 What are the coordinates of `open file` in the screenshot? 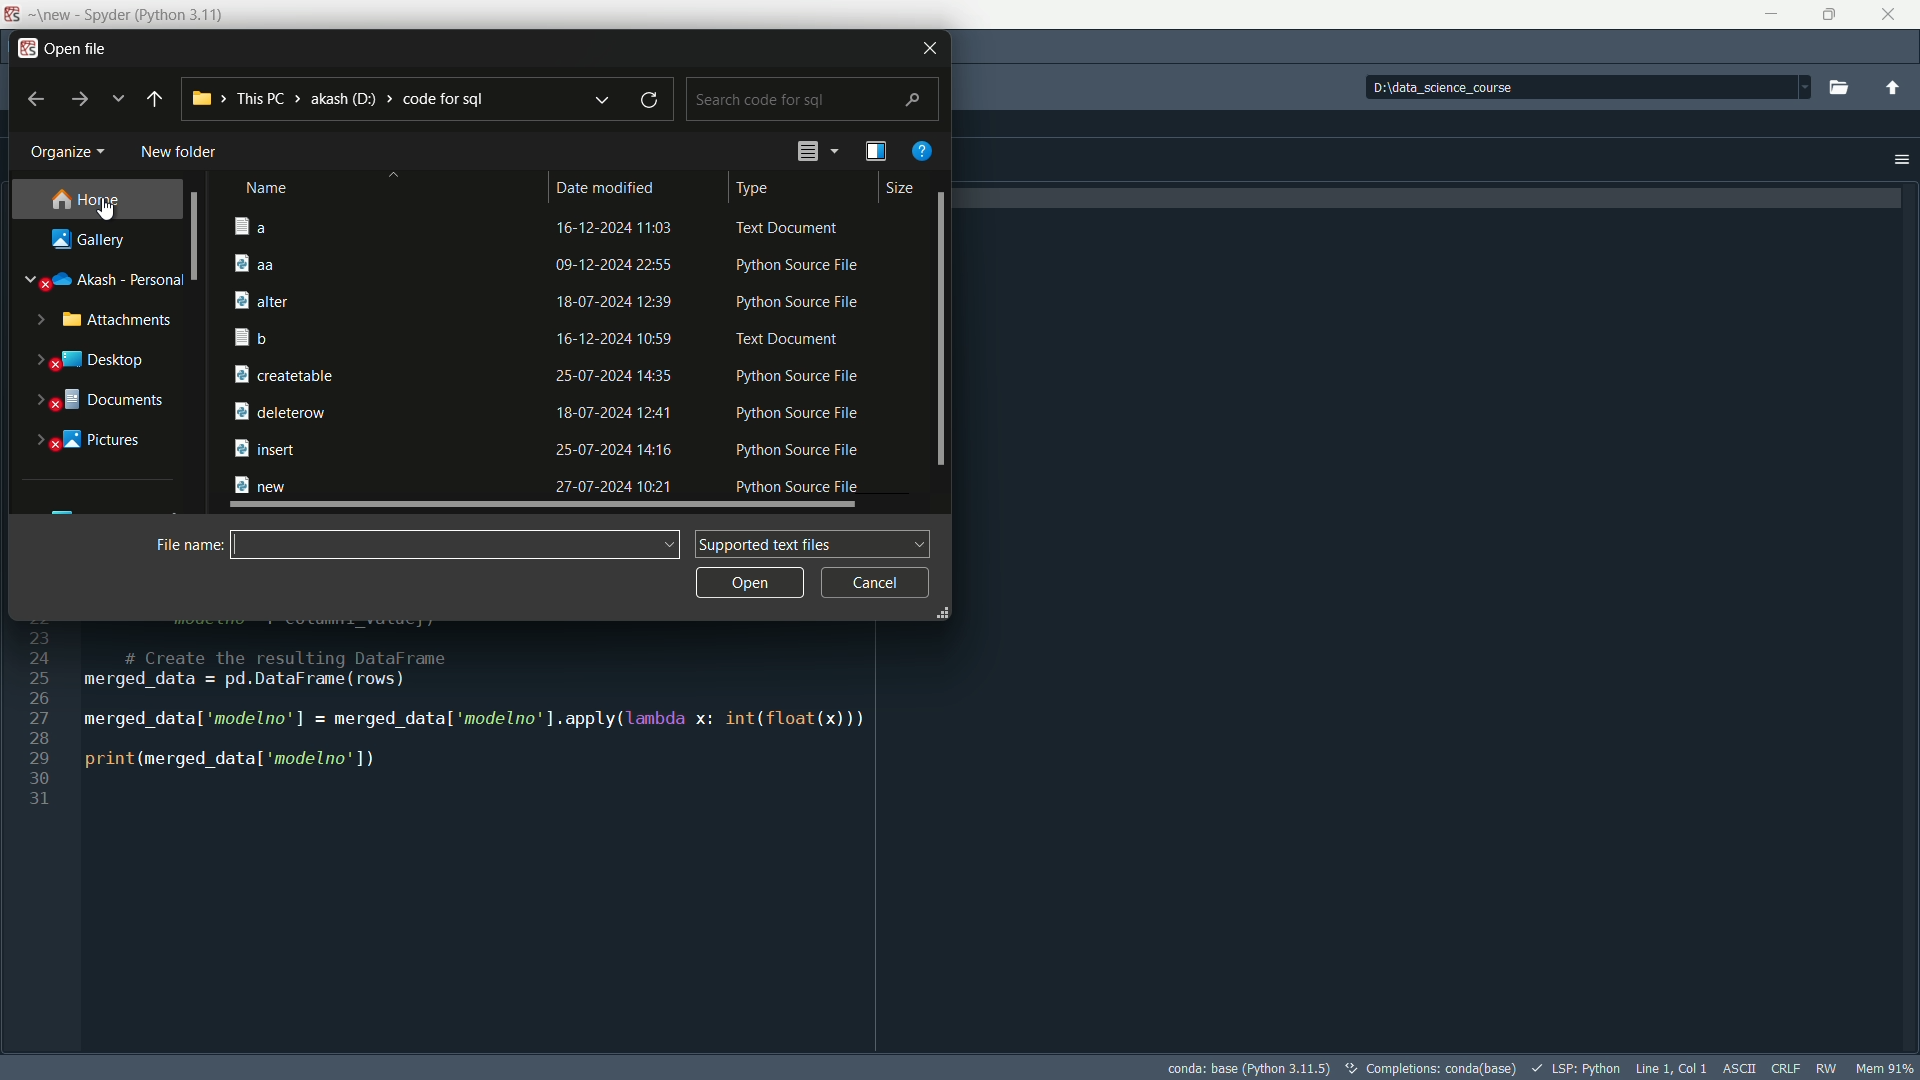 It's located at (76, 48).